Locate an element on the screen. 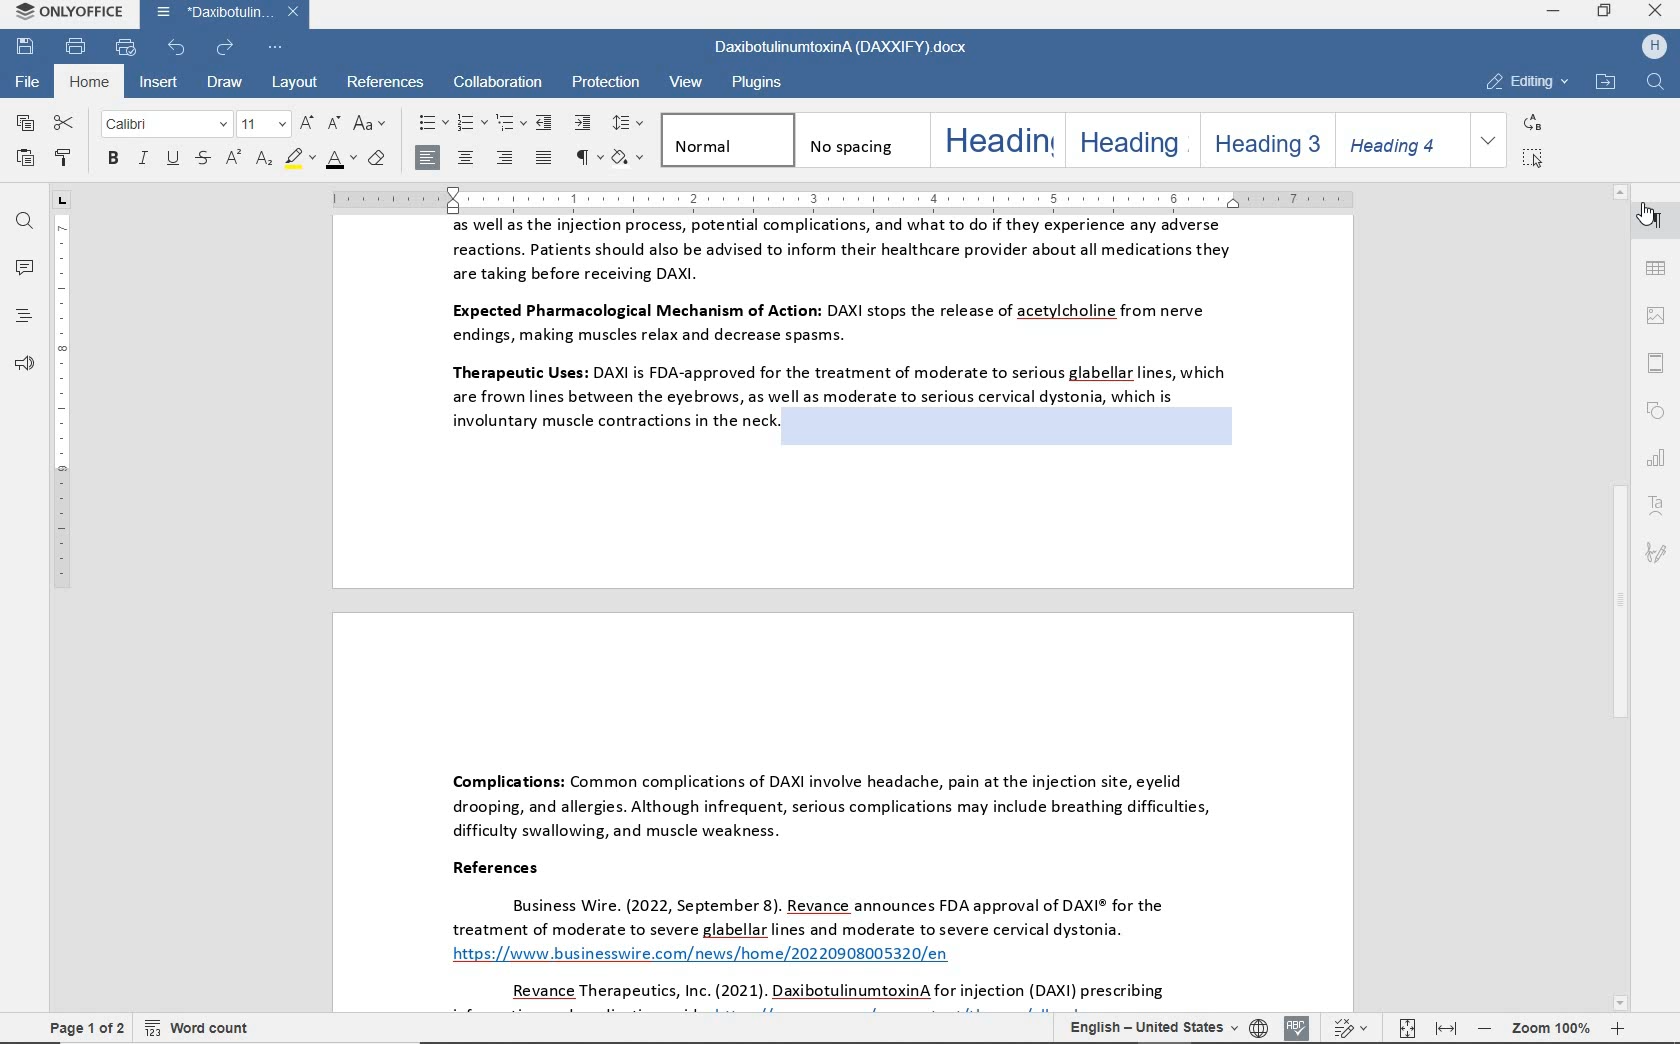 The height and width of the screenshot is (1044, 1680). system name is located at coordinates (67, 13).